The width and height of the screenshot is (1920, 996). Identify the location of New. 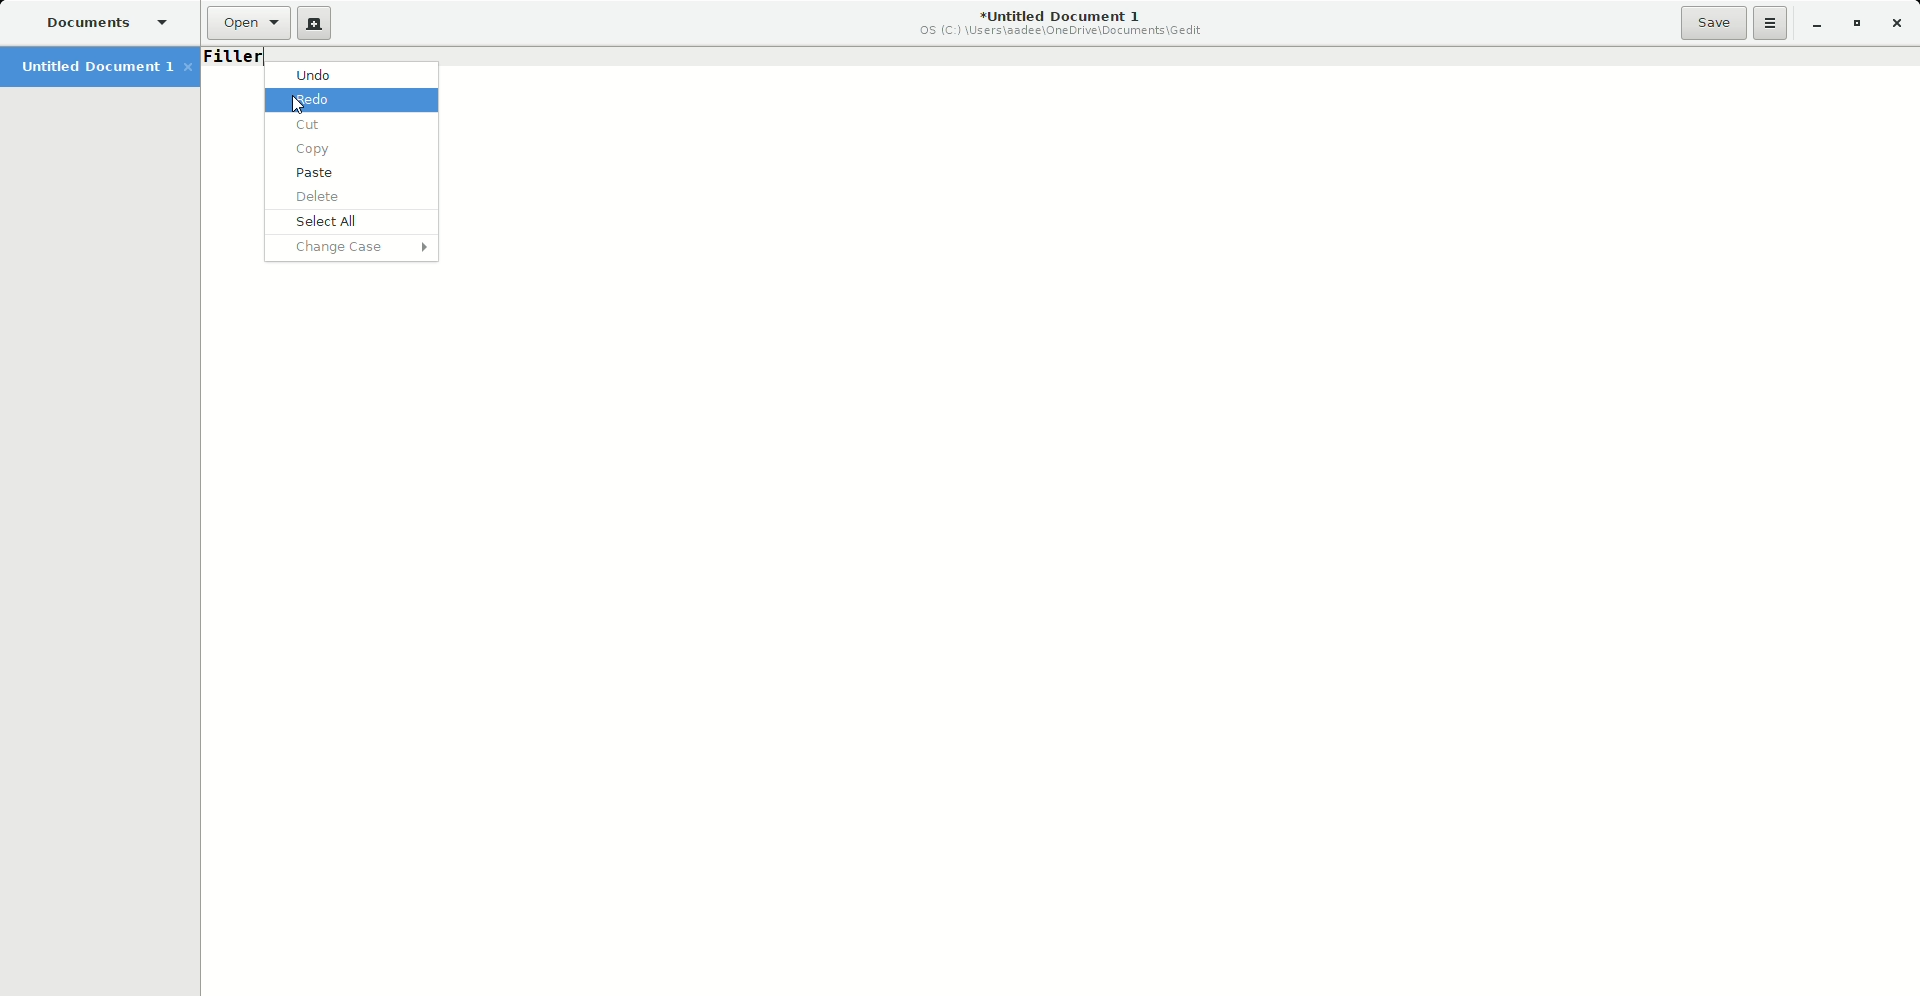
(315, 24).